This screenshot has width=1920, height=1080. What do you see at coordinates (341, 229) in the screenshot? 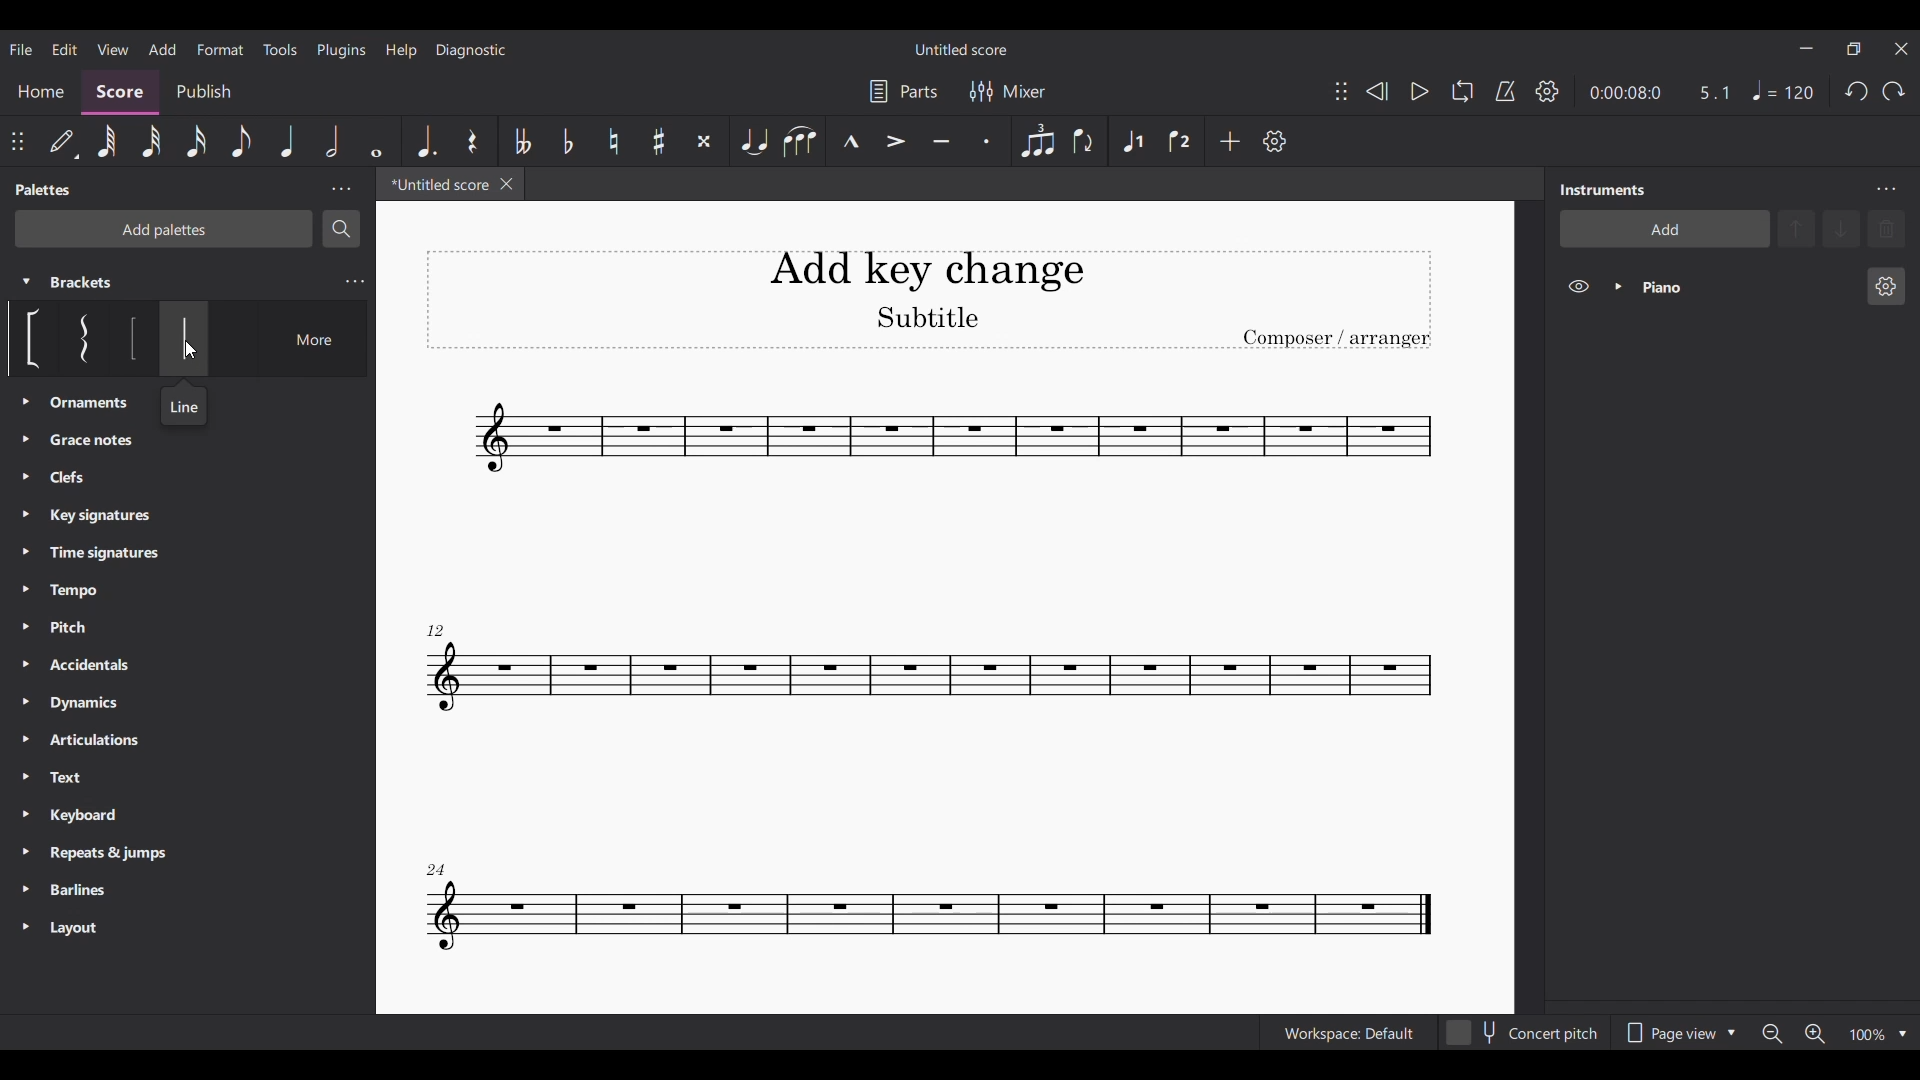
I see `Search` at bounding box center [341, 229].